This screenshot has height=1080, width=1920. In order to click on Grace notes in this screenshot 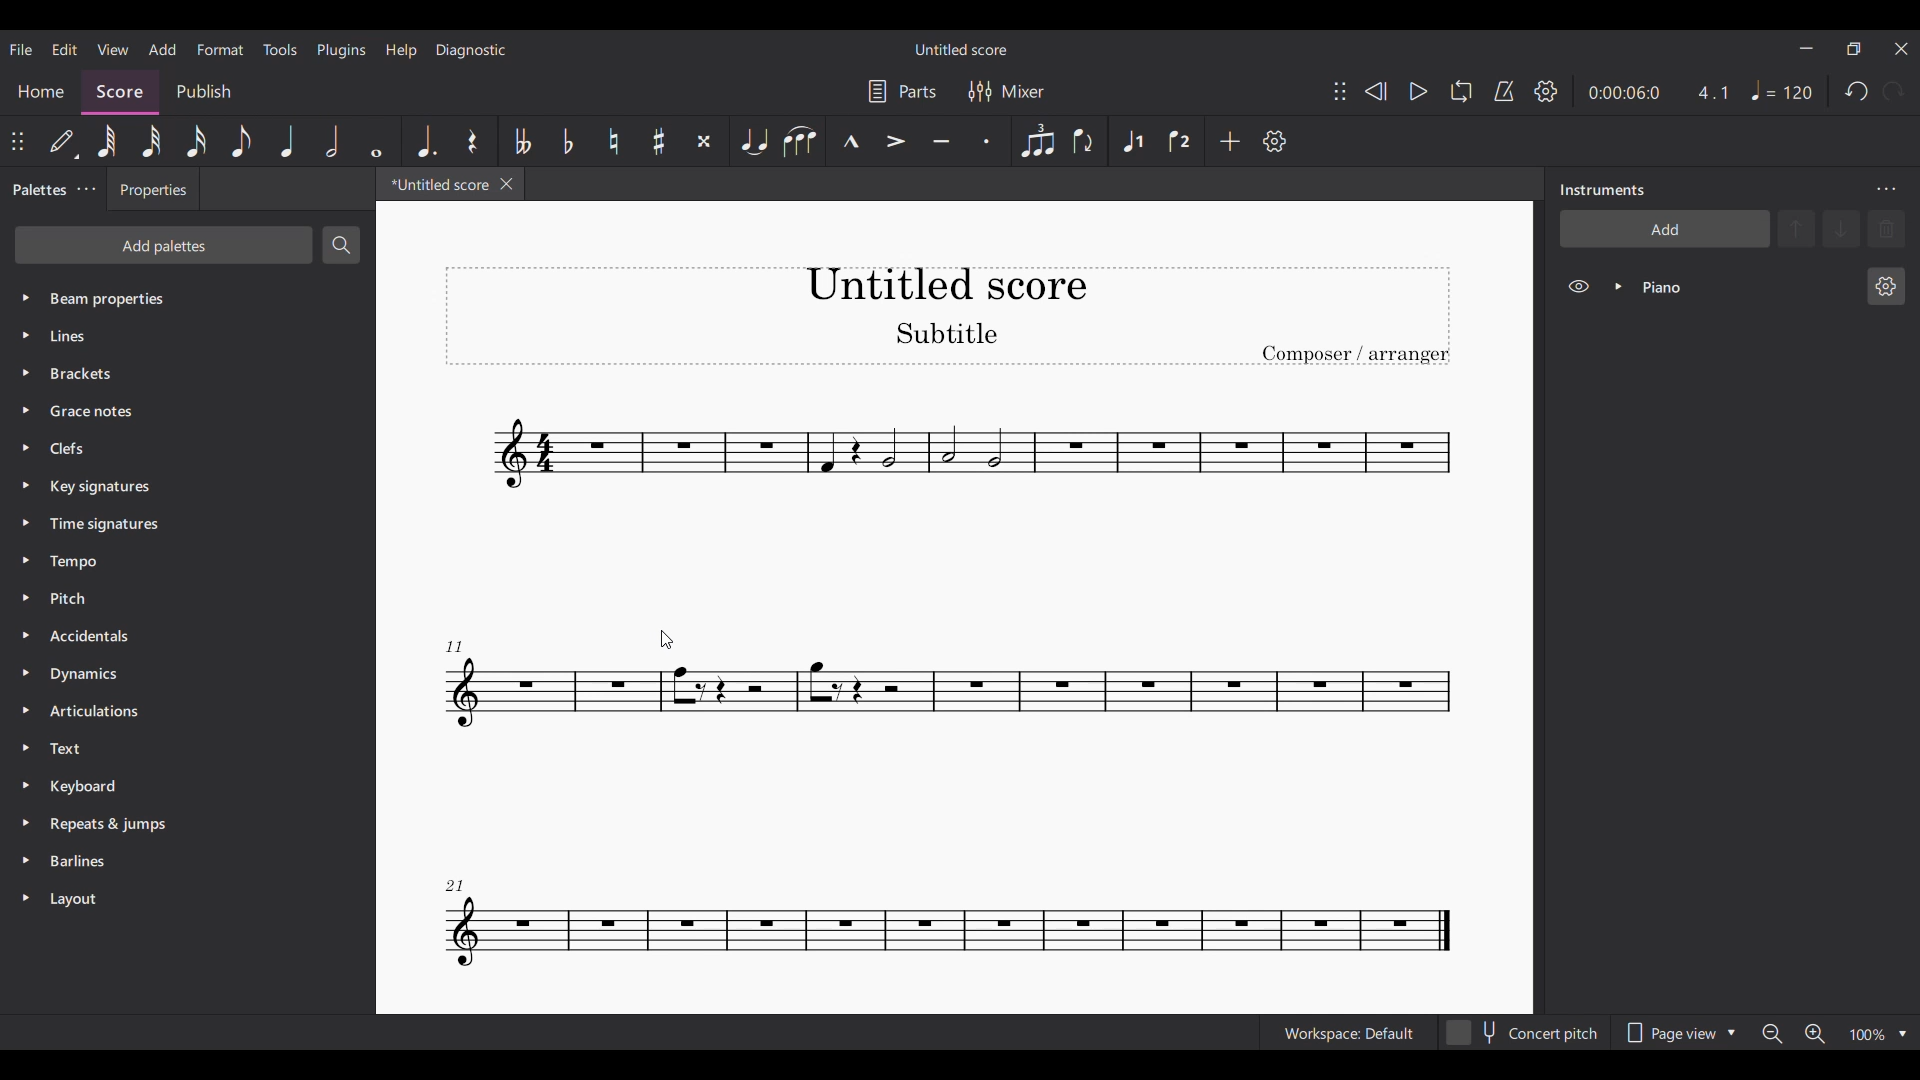, I will do `click(186, 407)`.